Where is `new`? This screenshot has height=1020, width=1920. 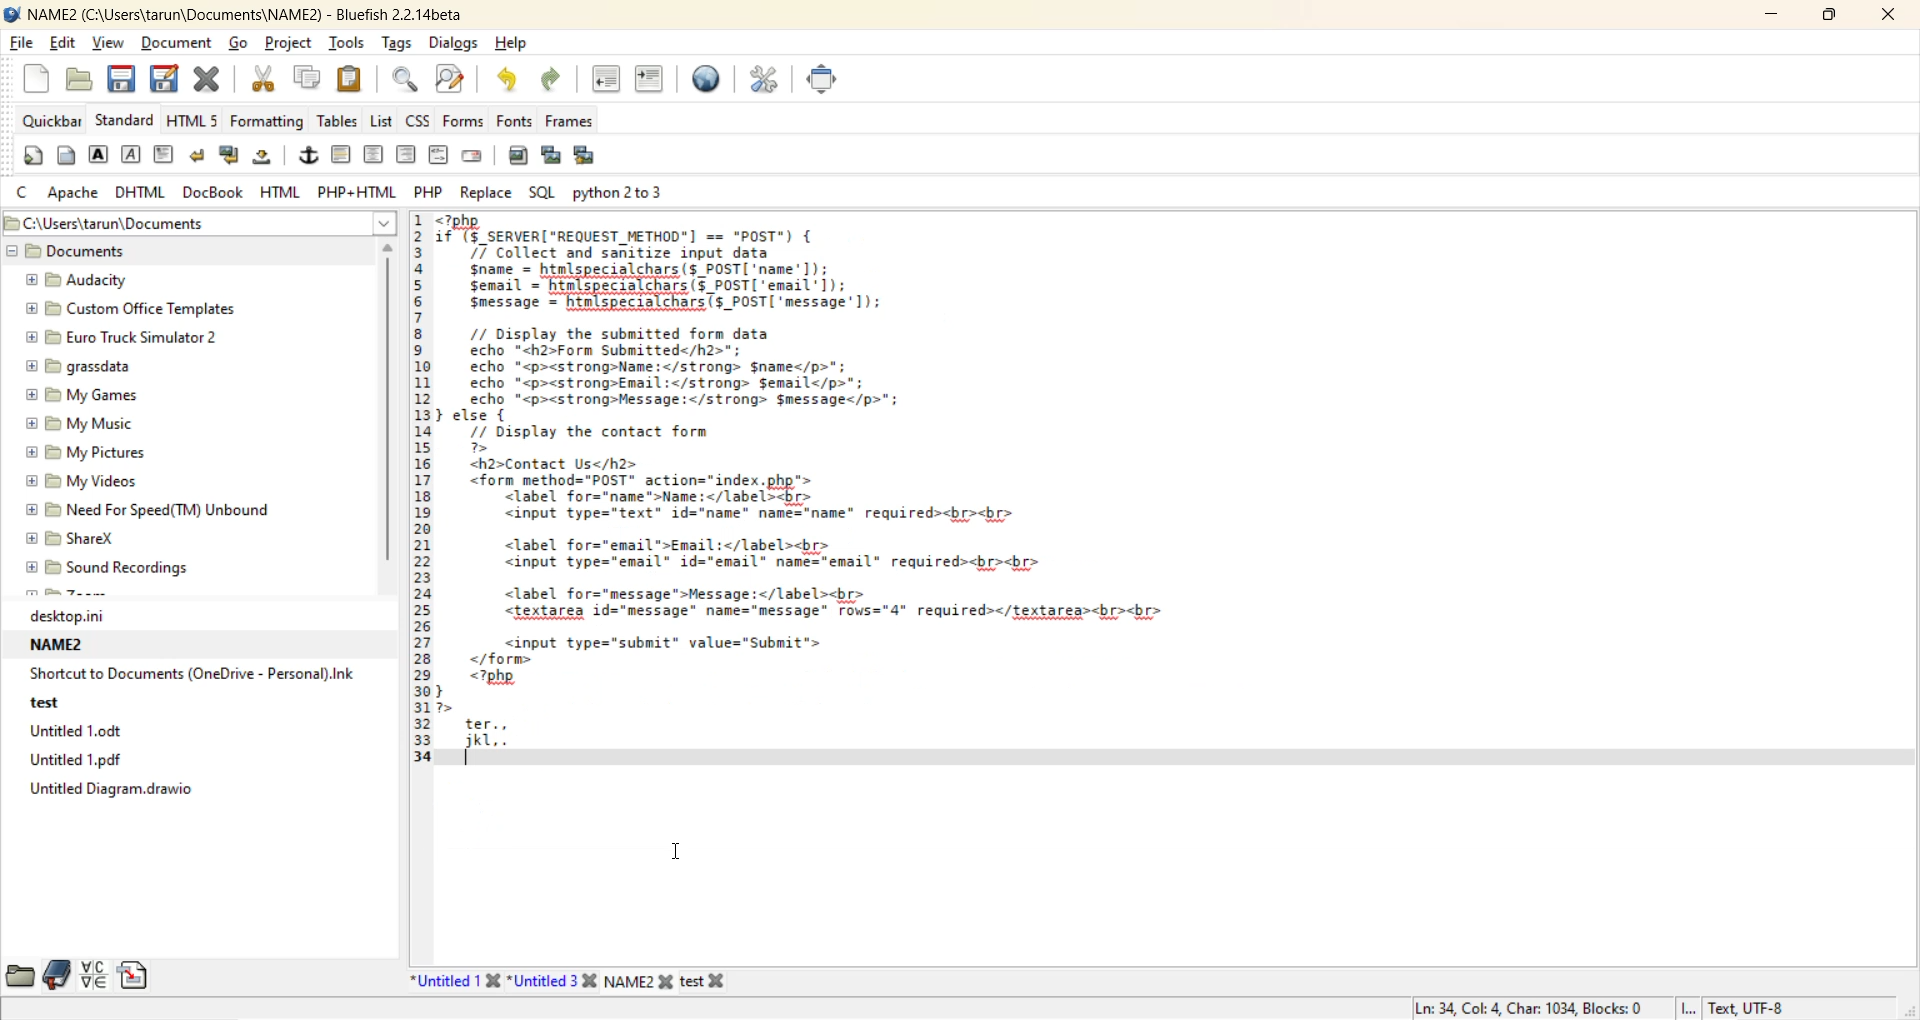
new is located at coordinates (39, 77).